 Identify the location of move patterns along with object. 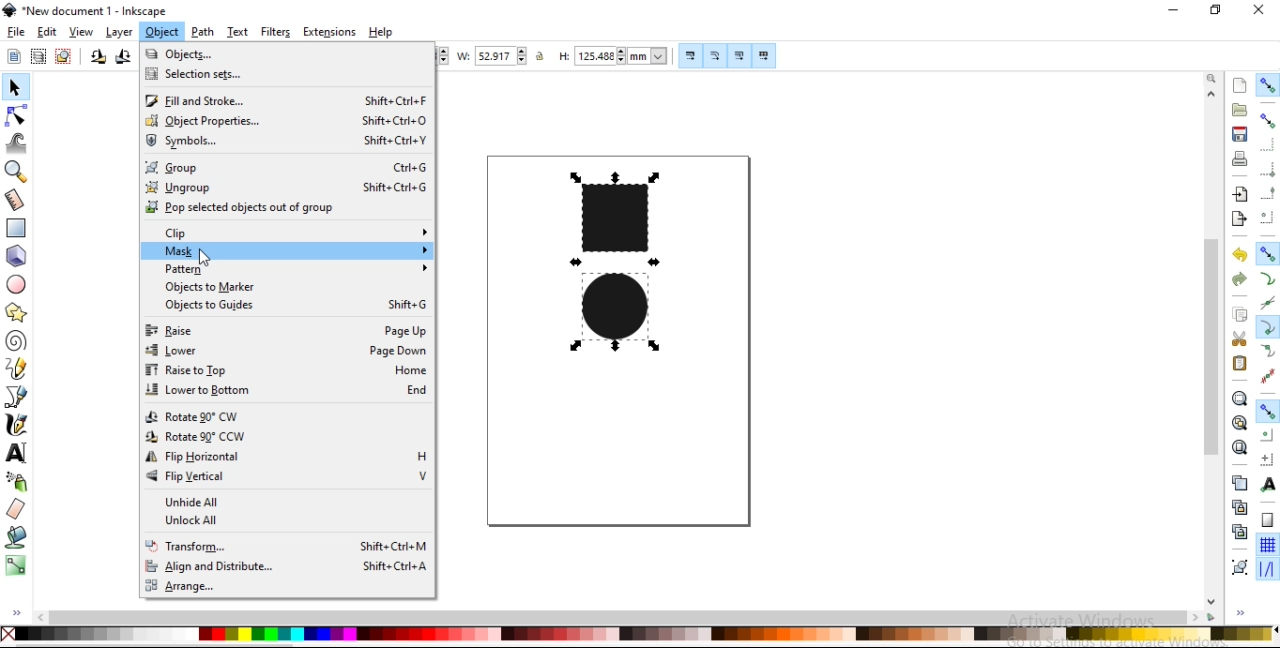
(765, 56).